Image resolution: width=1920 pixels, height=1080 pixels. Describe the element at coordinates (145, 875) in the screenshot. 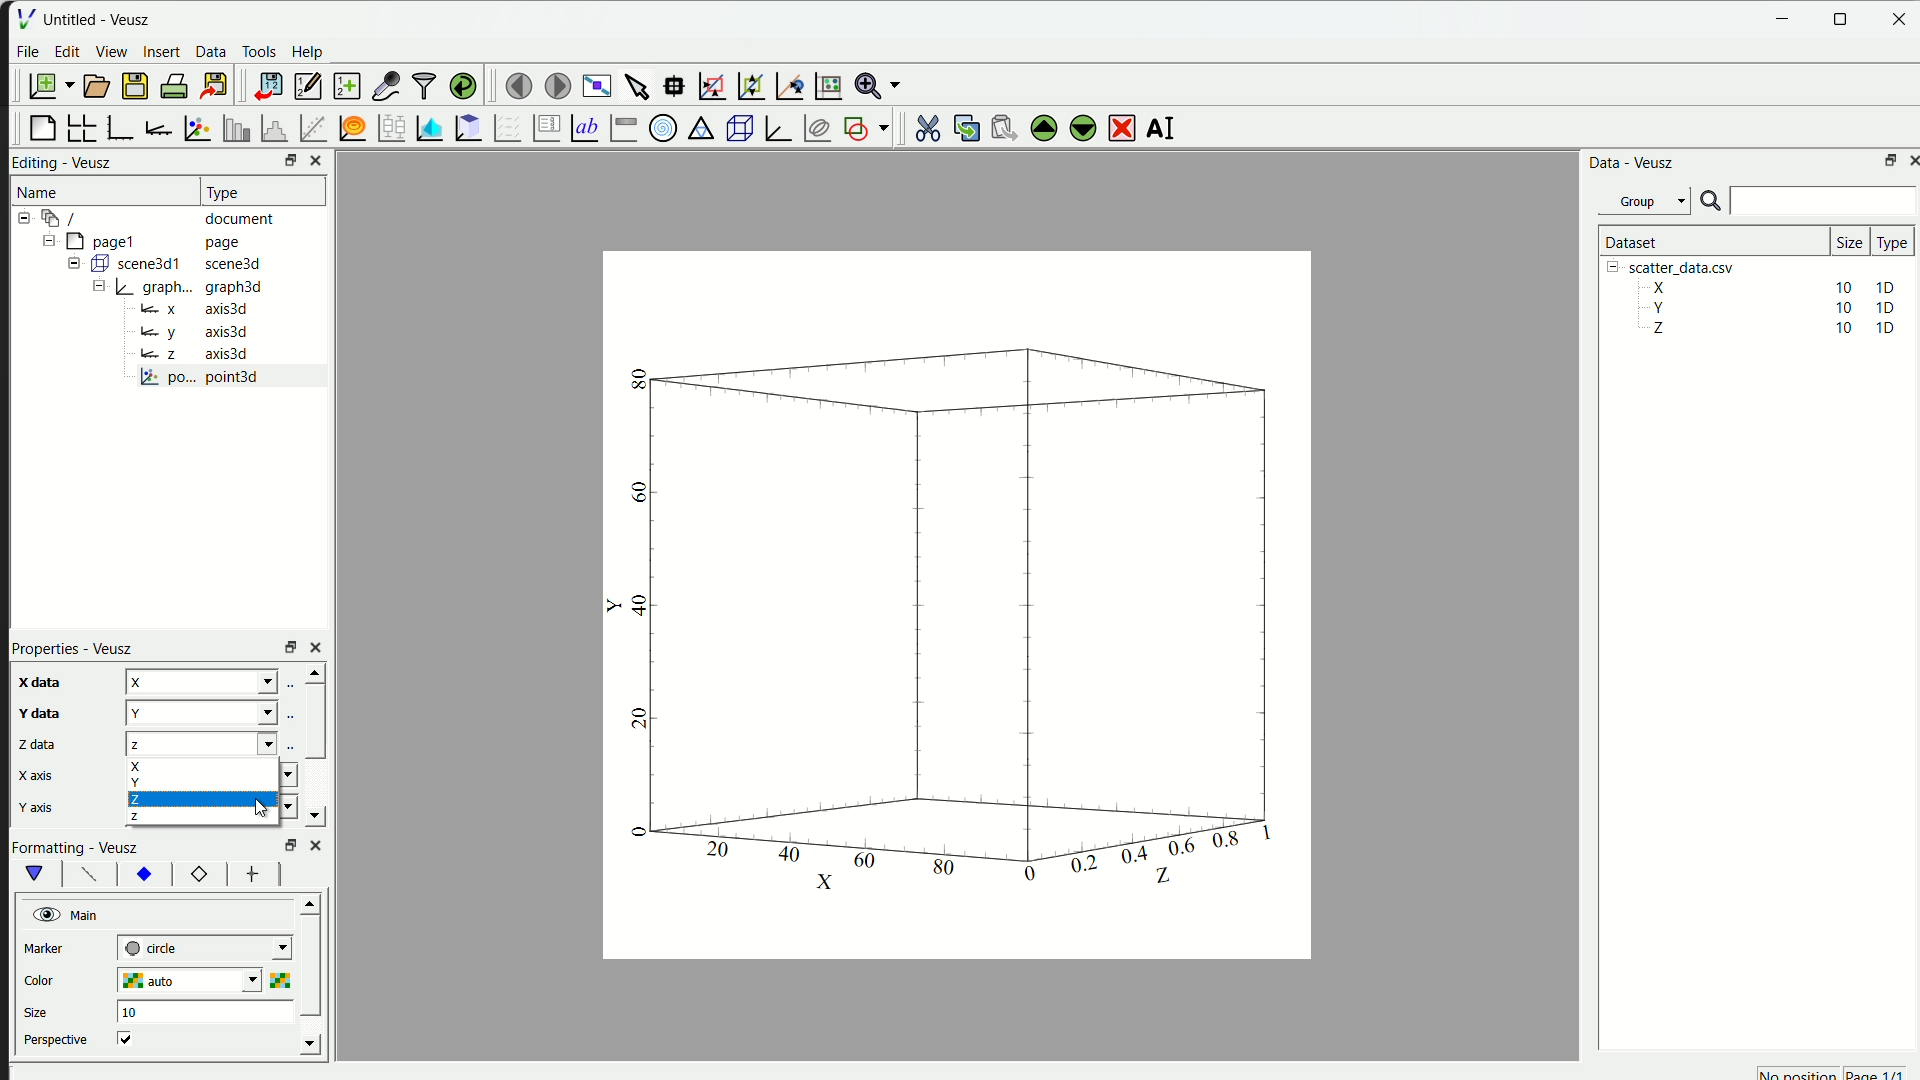

I see `xy` at that location.